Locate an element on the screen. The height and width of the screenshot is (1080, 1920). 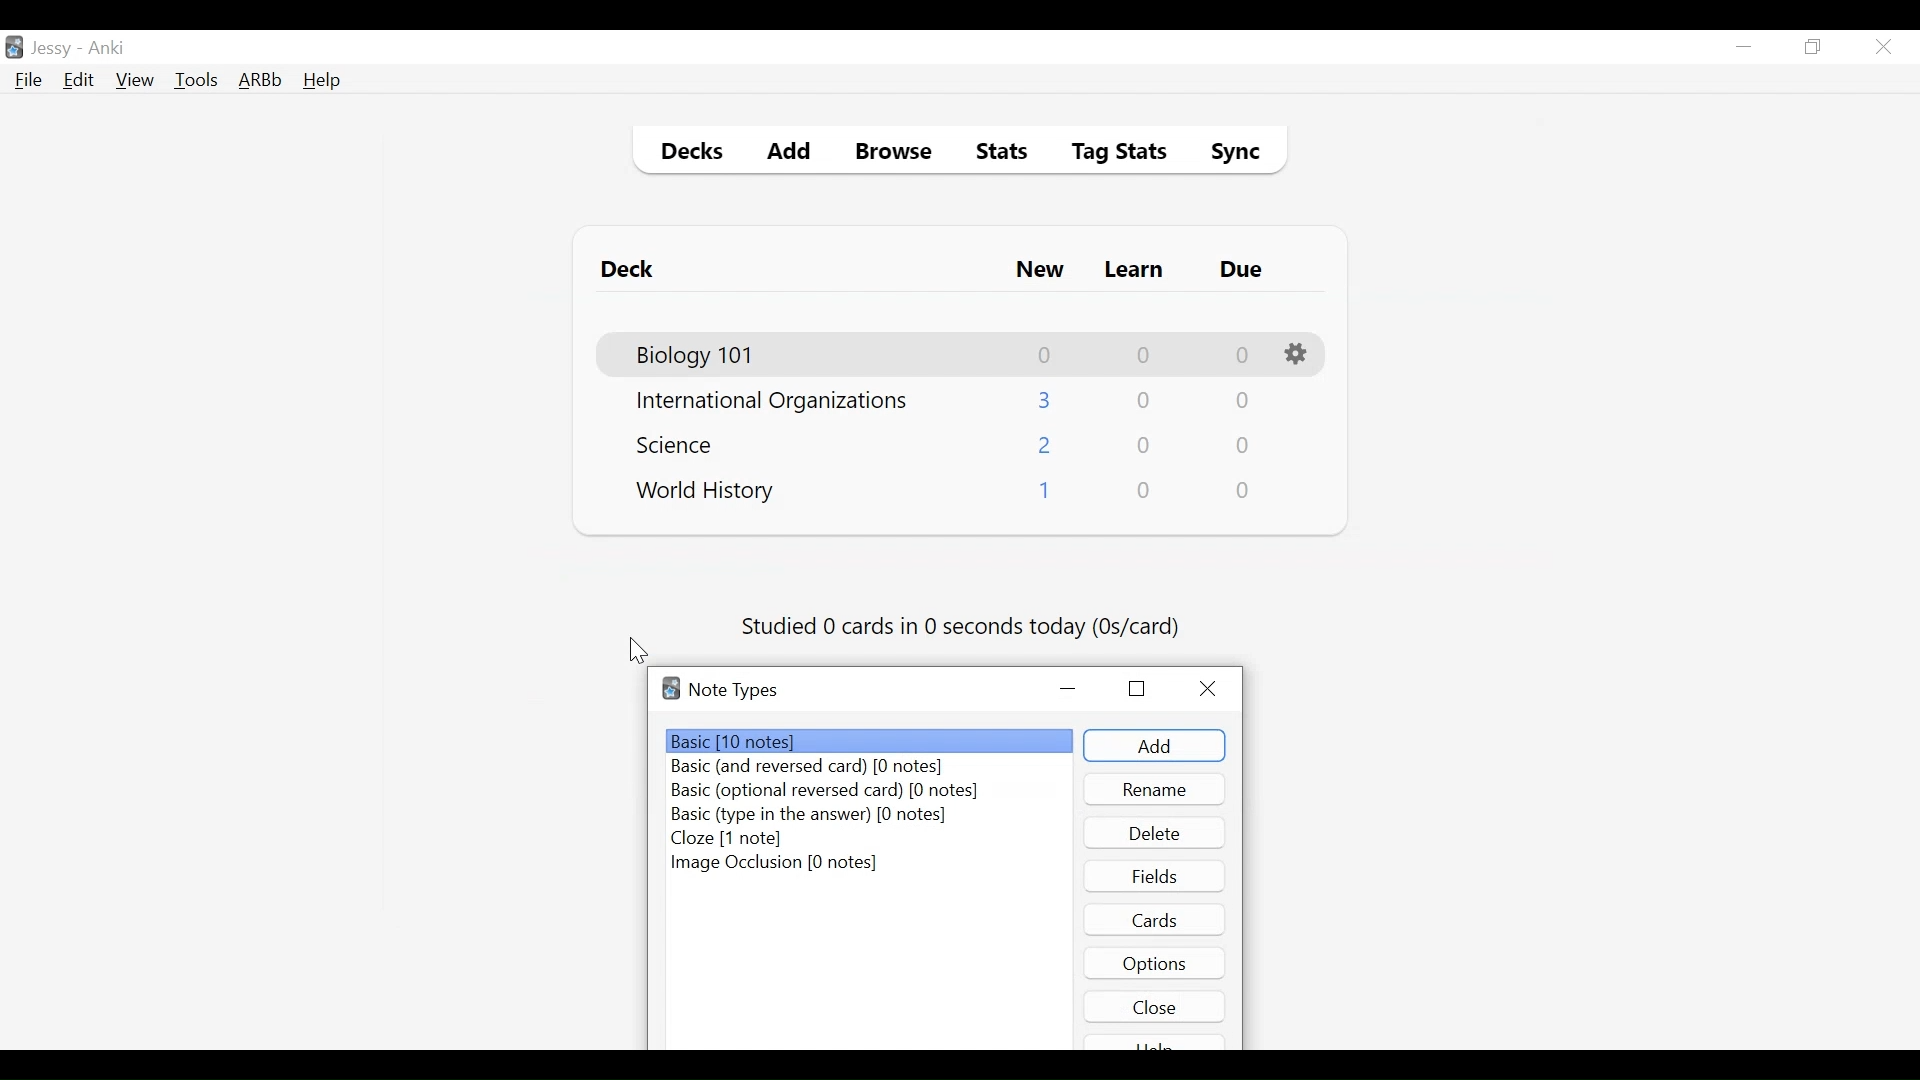
Browse is located at coordinates (897, 154).